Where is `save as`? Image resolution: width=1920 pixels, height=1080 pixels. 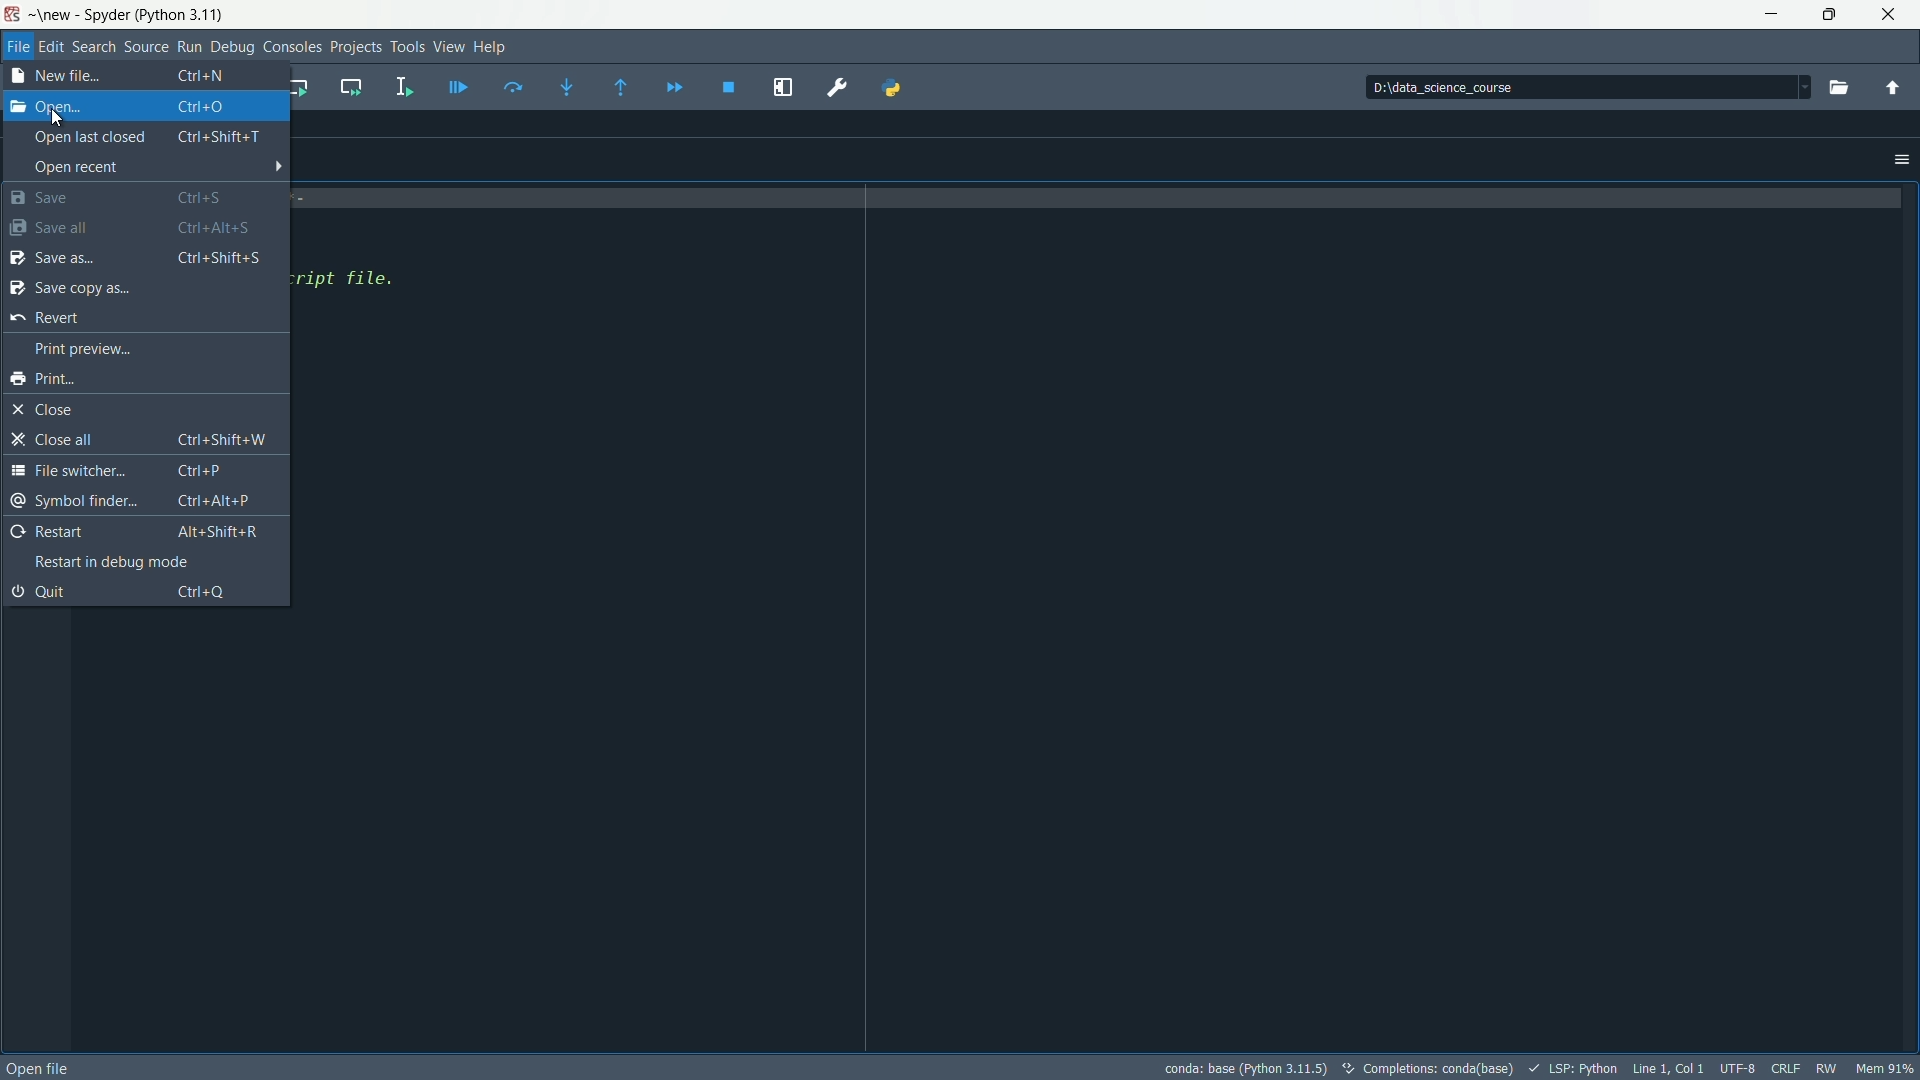 save as is located at coordinates (135, 255).